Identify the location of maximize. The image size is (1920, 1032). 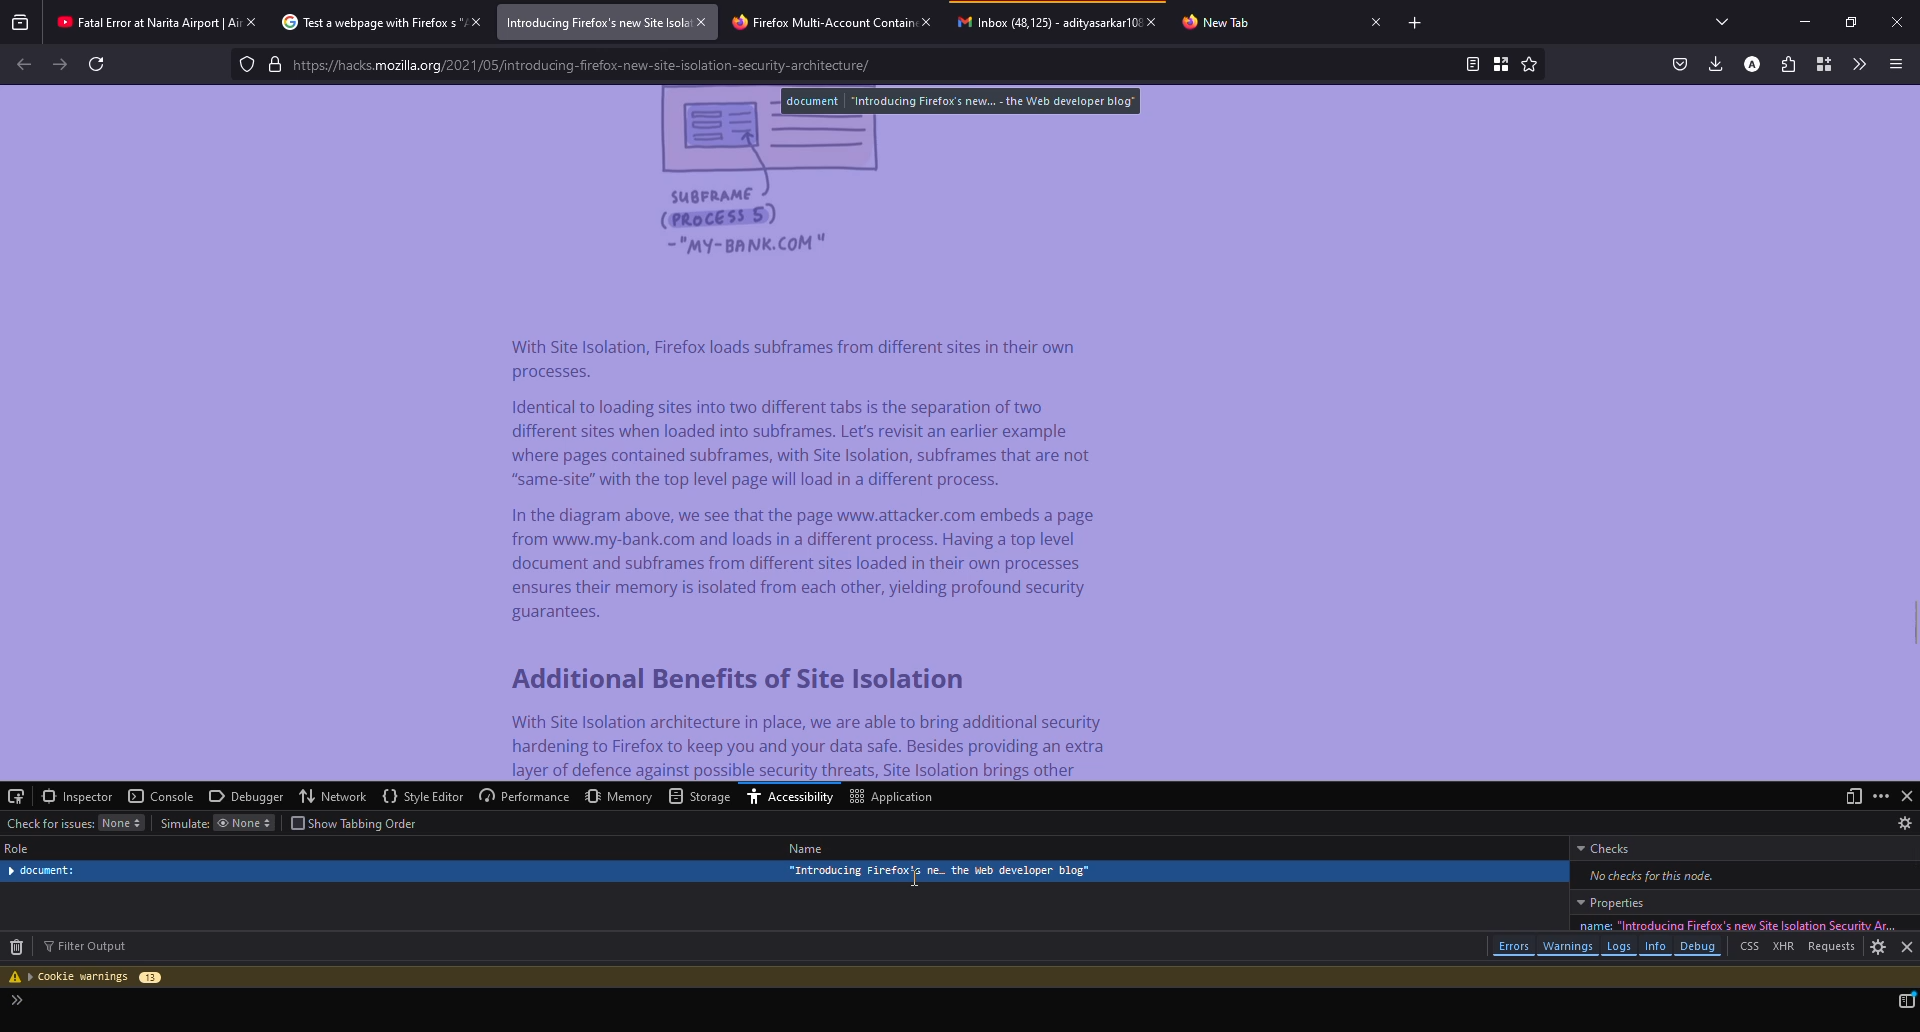
(1848, 22).